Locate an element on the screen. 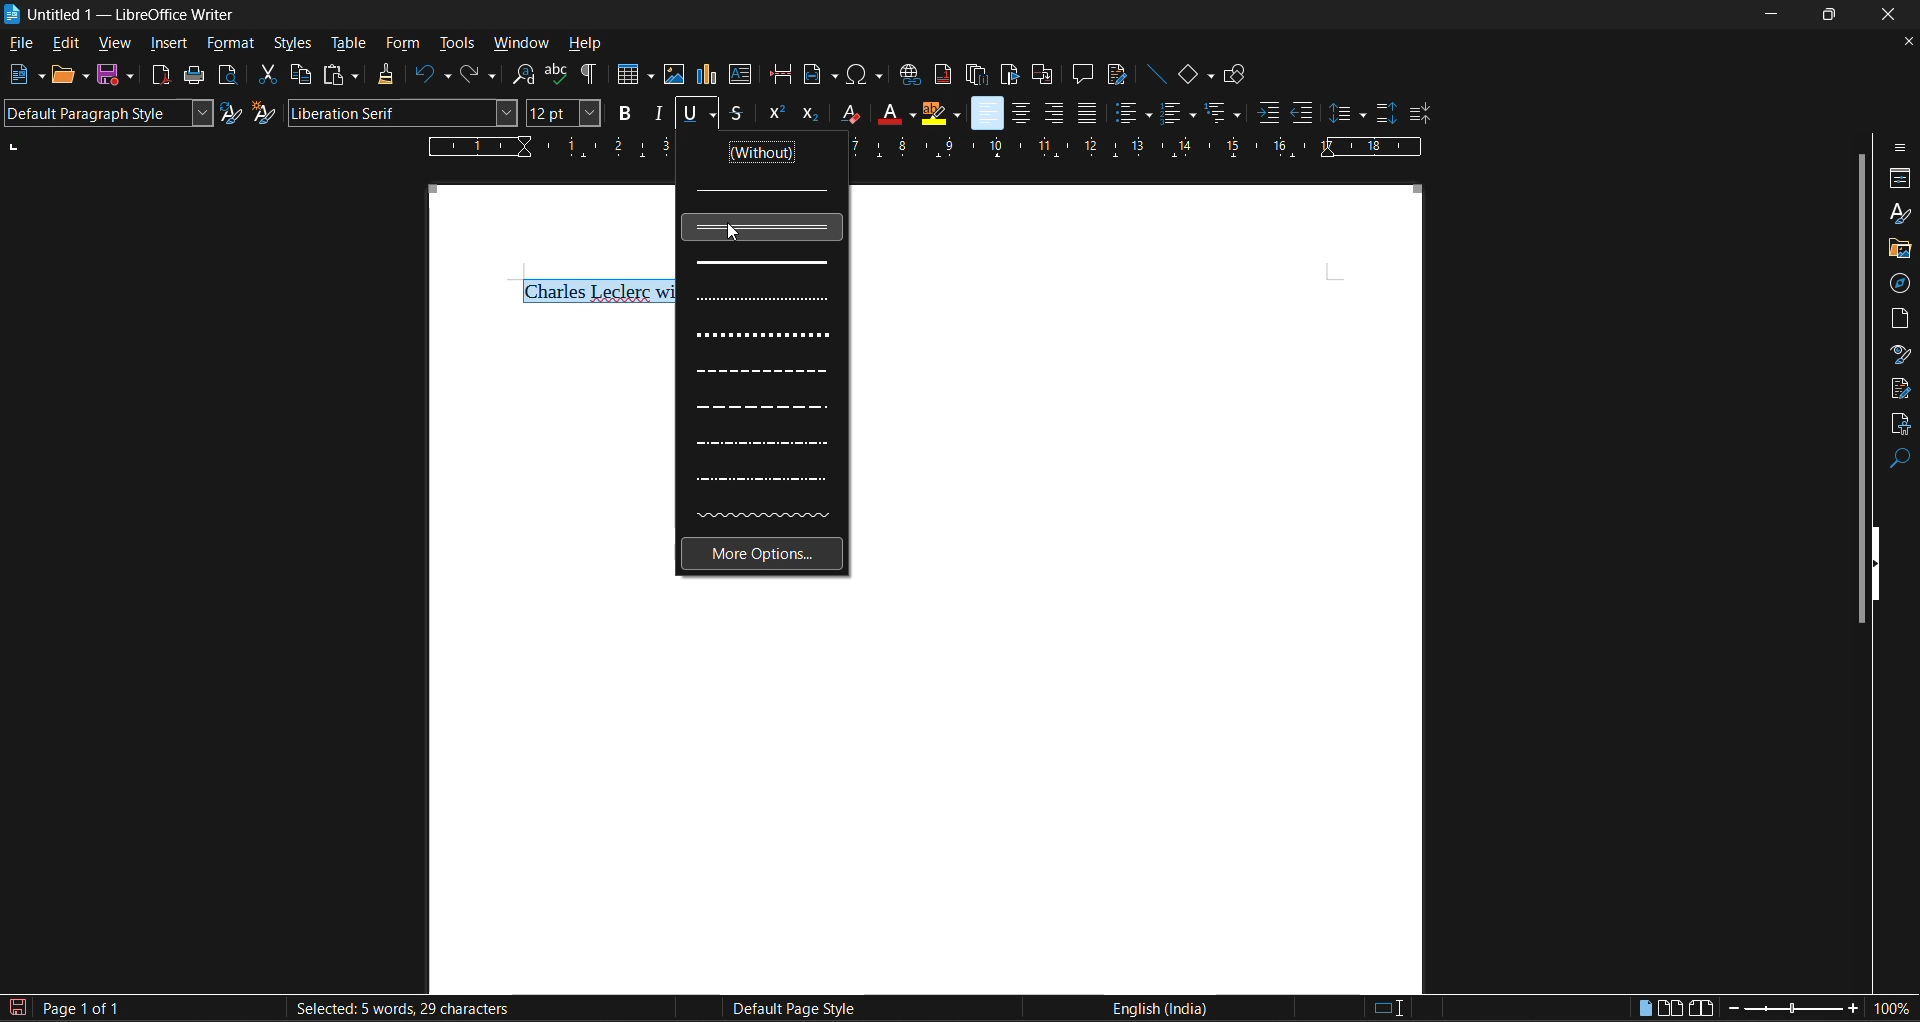  minimize is located at coordinates (1774, 12).